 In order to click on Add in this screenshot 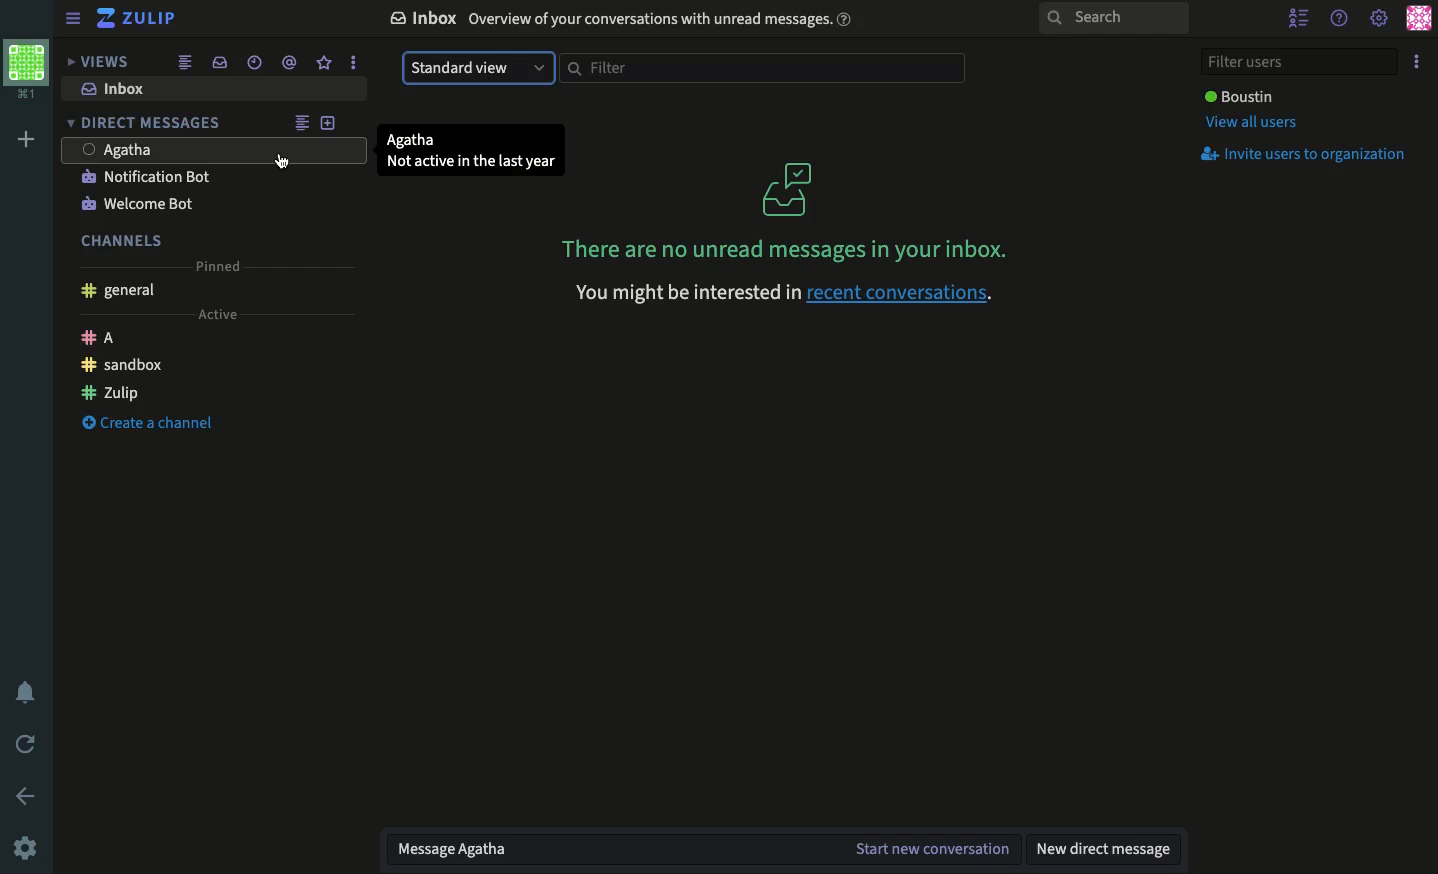, I will do `click(26, 141)`.